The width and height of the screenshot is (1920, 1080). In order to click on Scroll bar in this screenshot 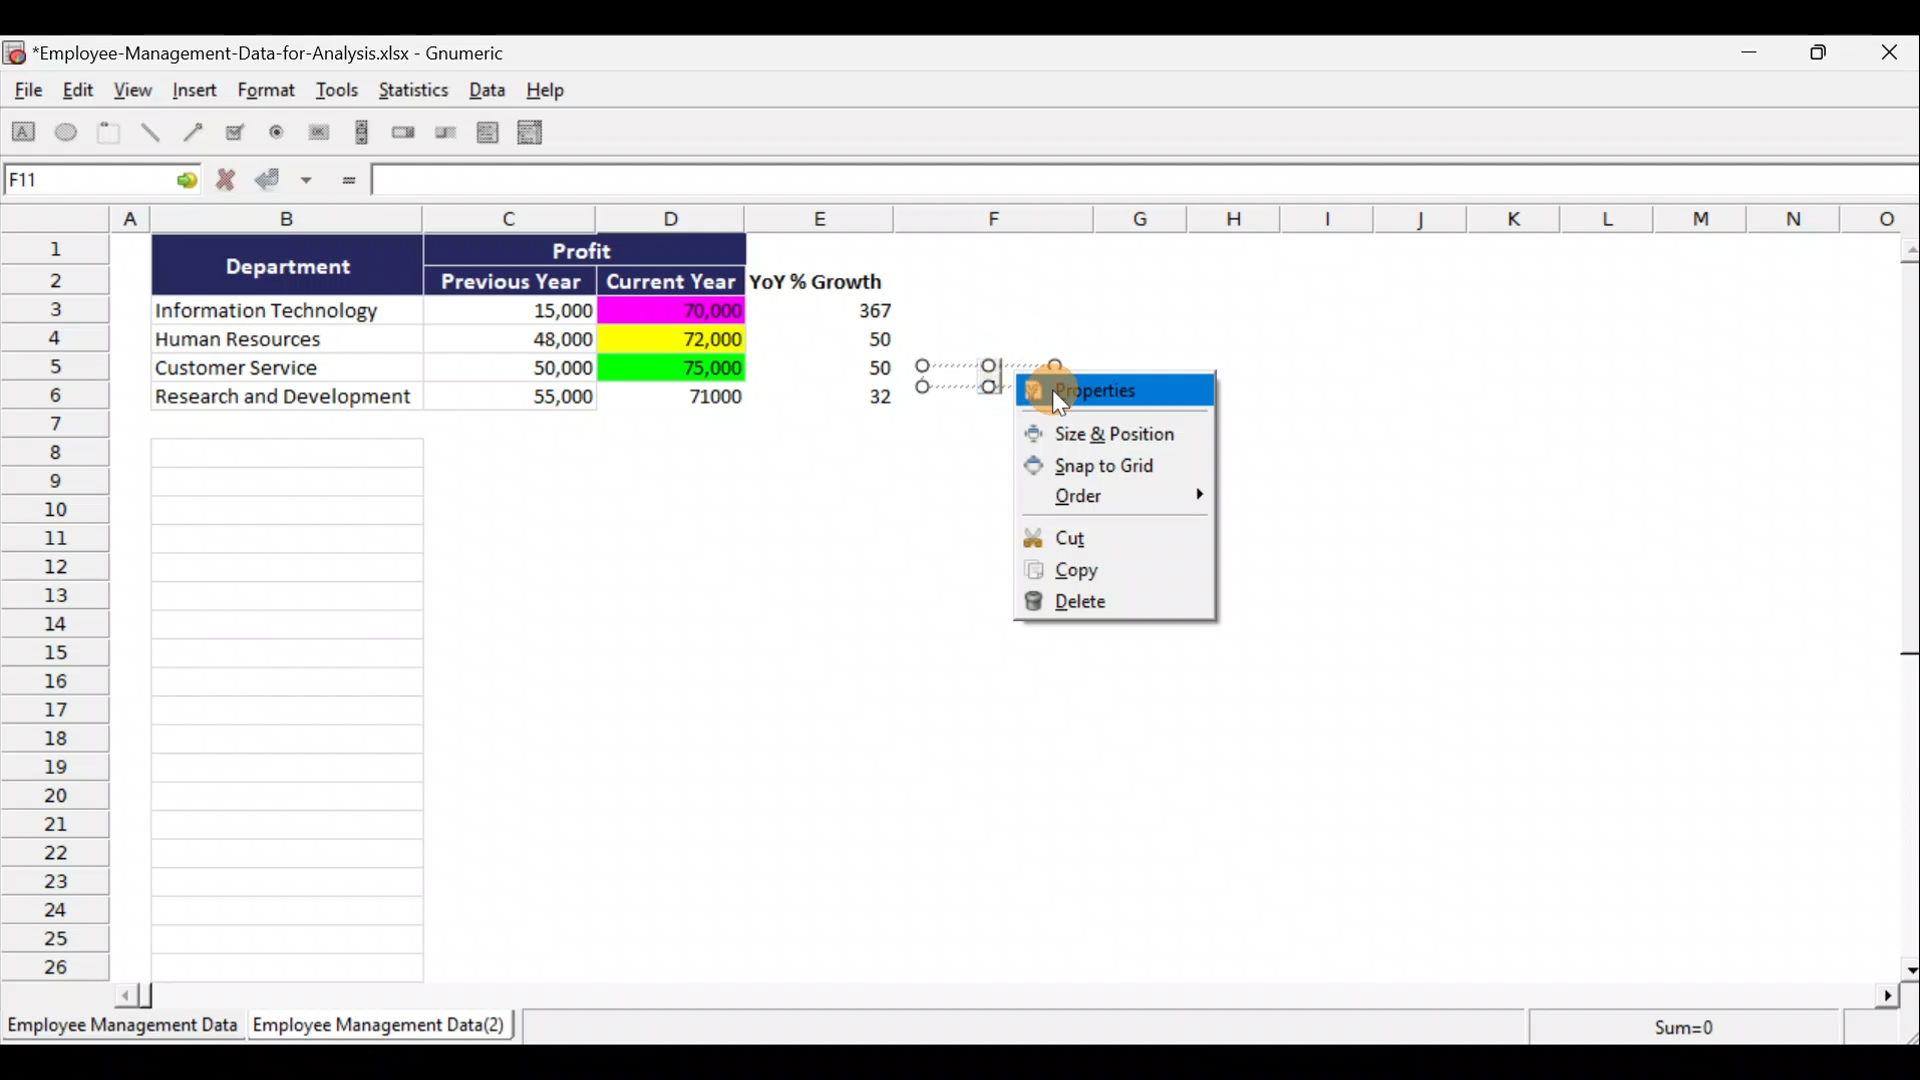, I will do `click(1014, 992)`.